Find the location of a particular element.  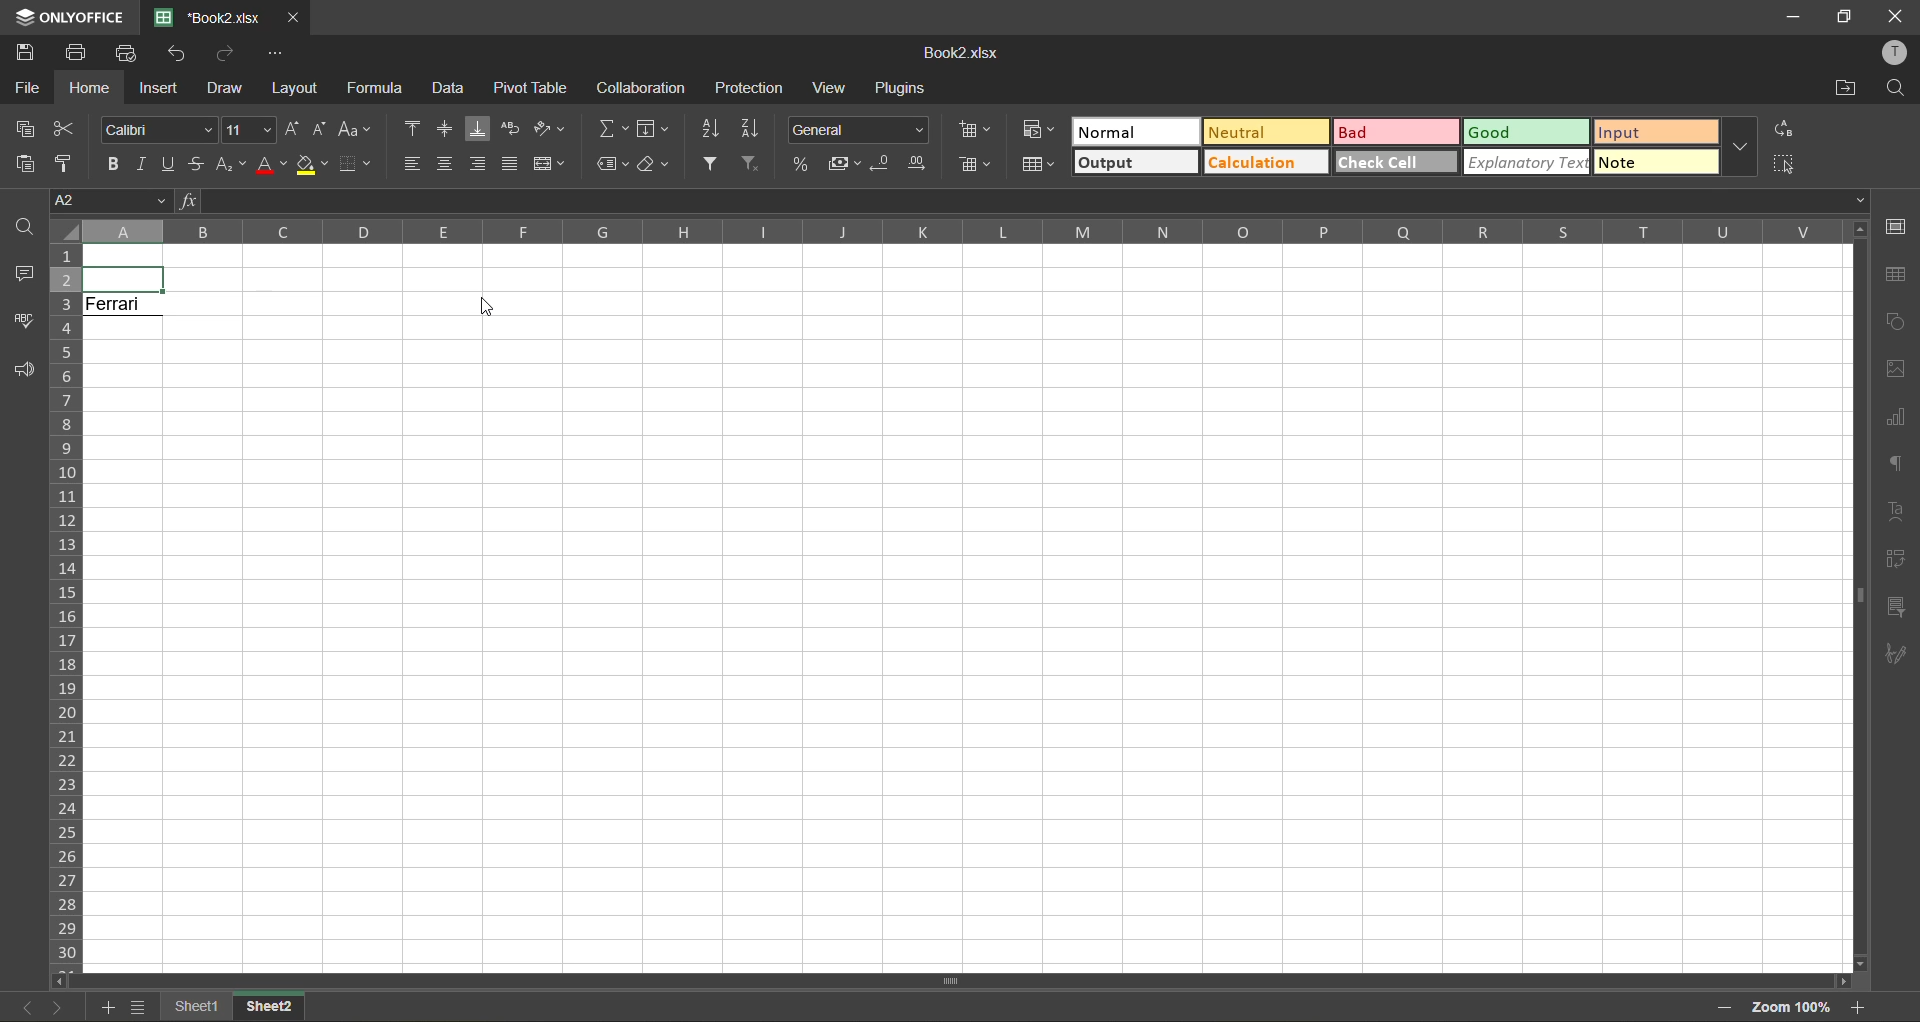

open location is located at coordinates (1847, 87).